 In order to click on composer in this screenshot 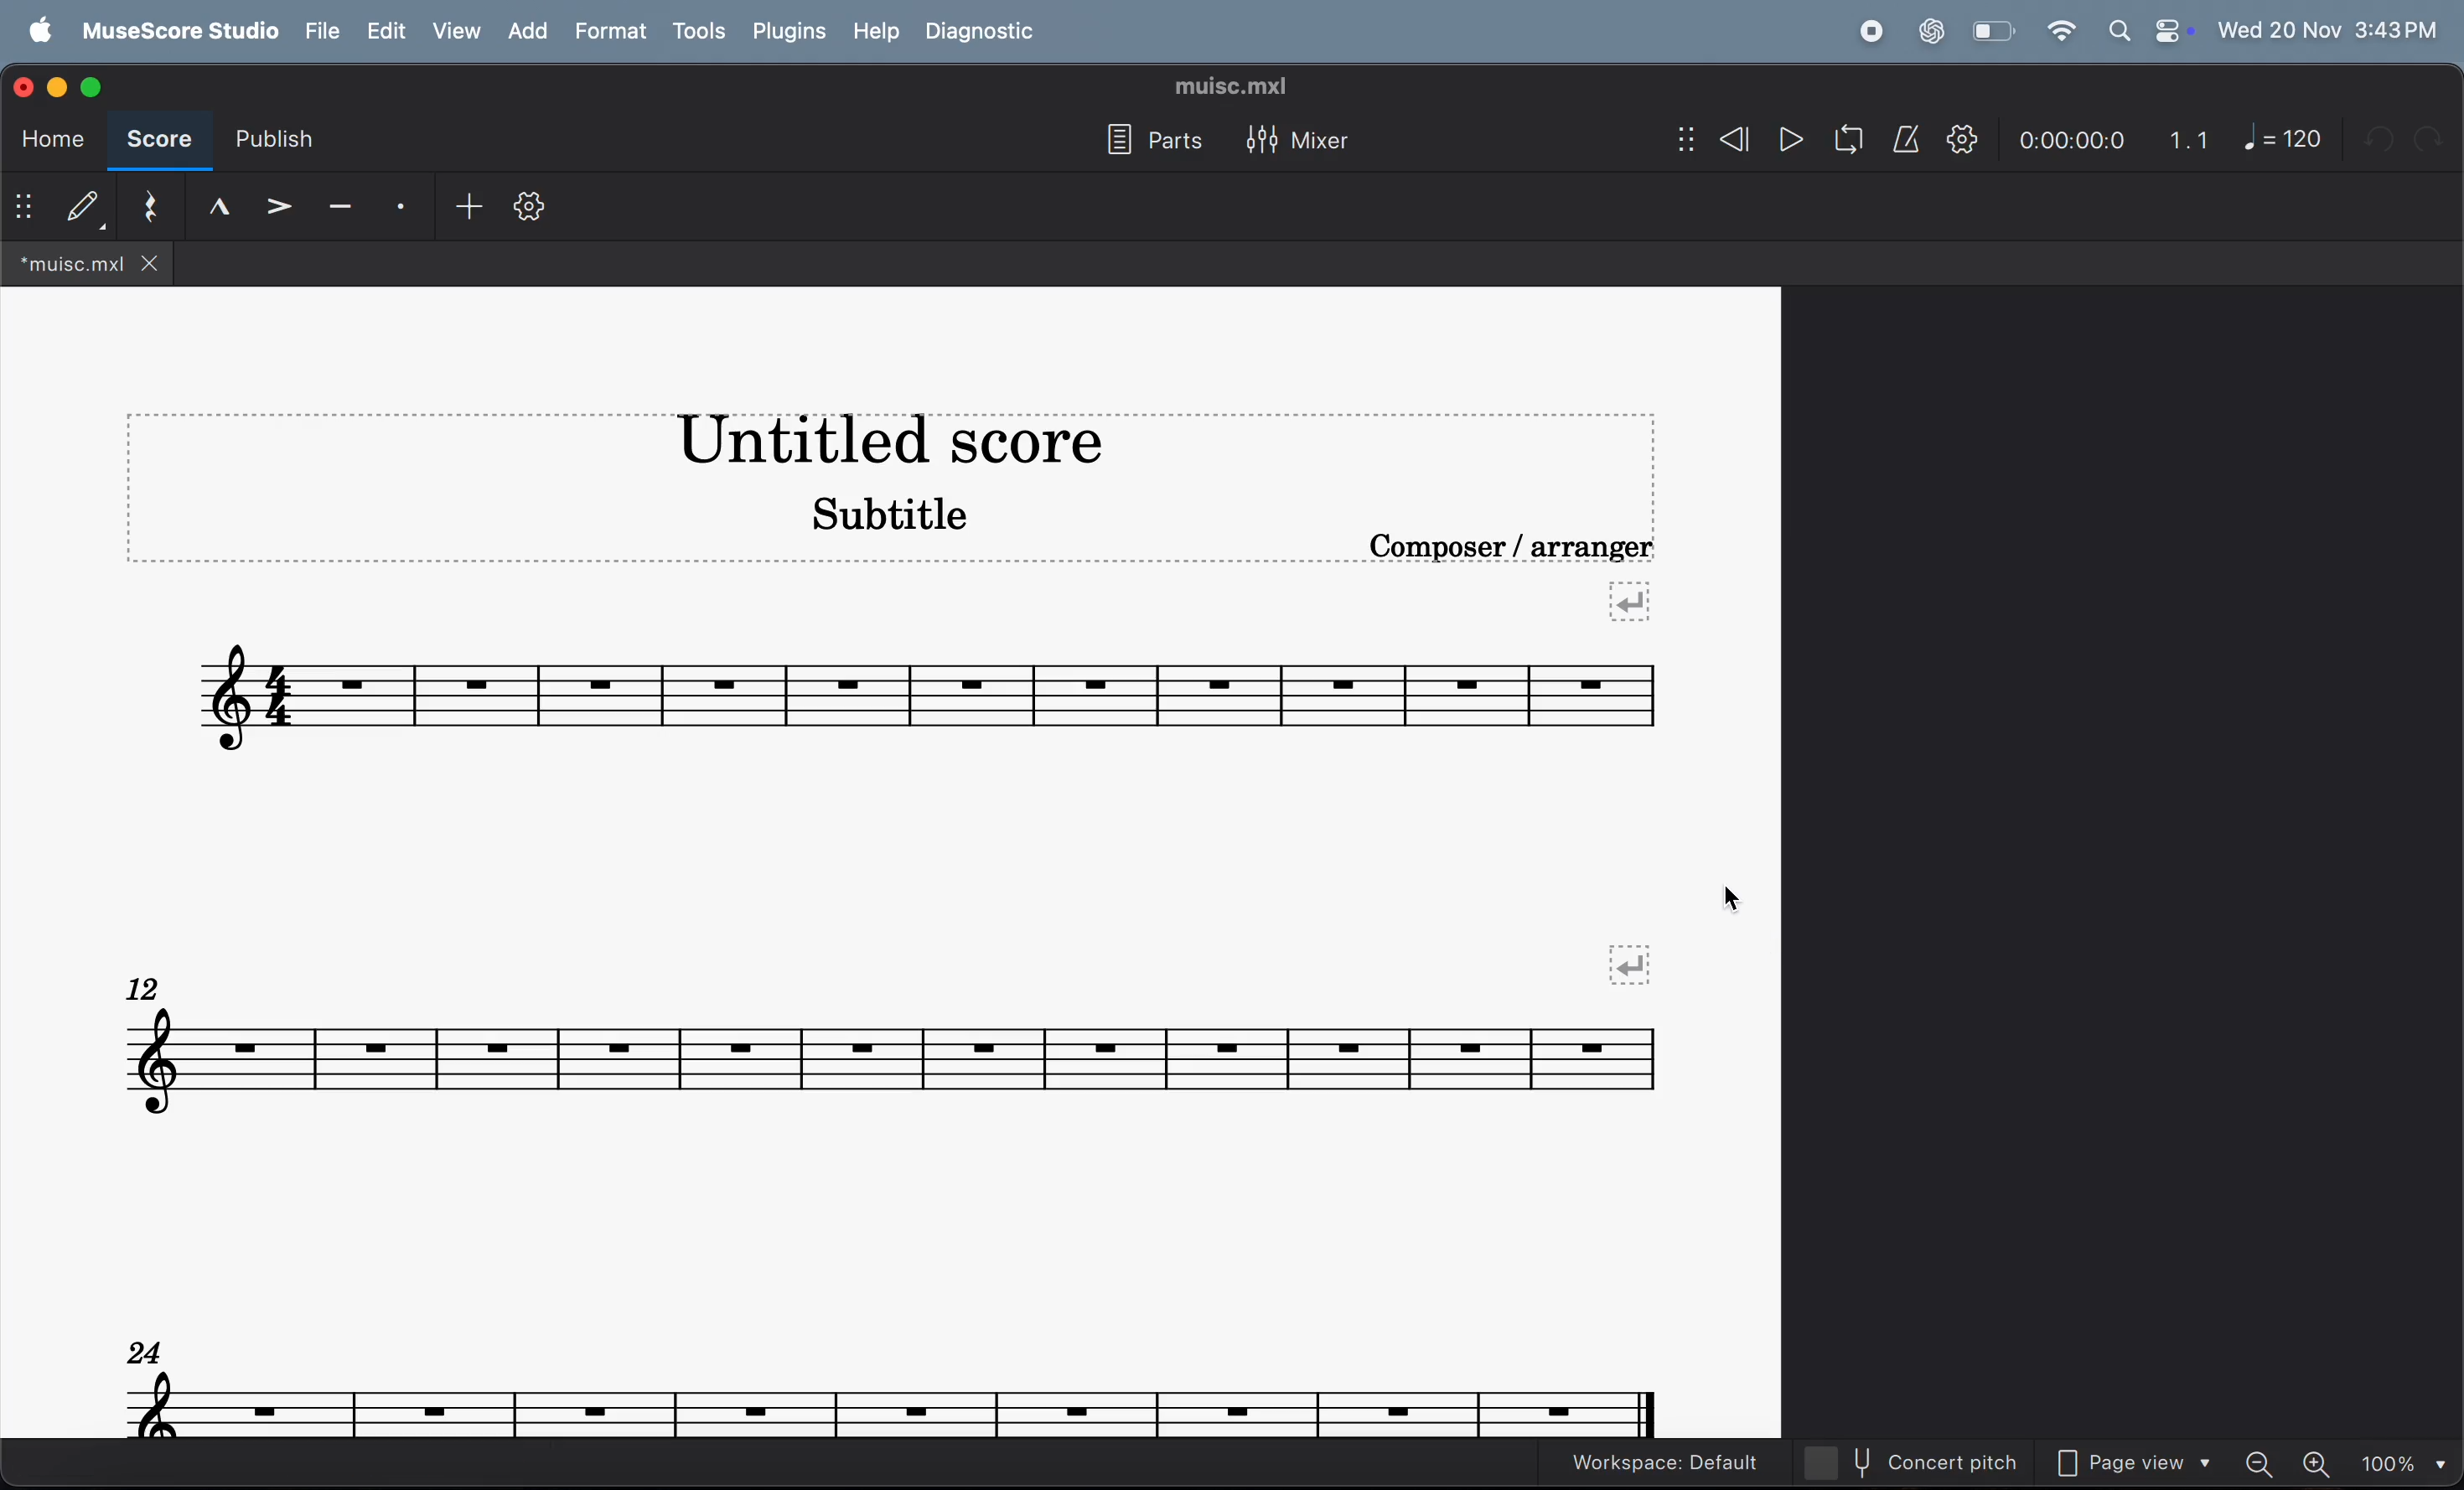, I will do `click(1525, 545)`.